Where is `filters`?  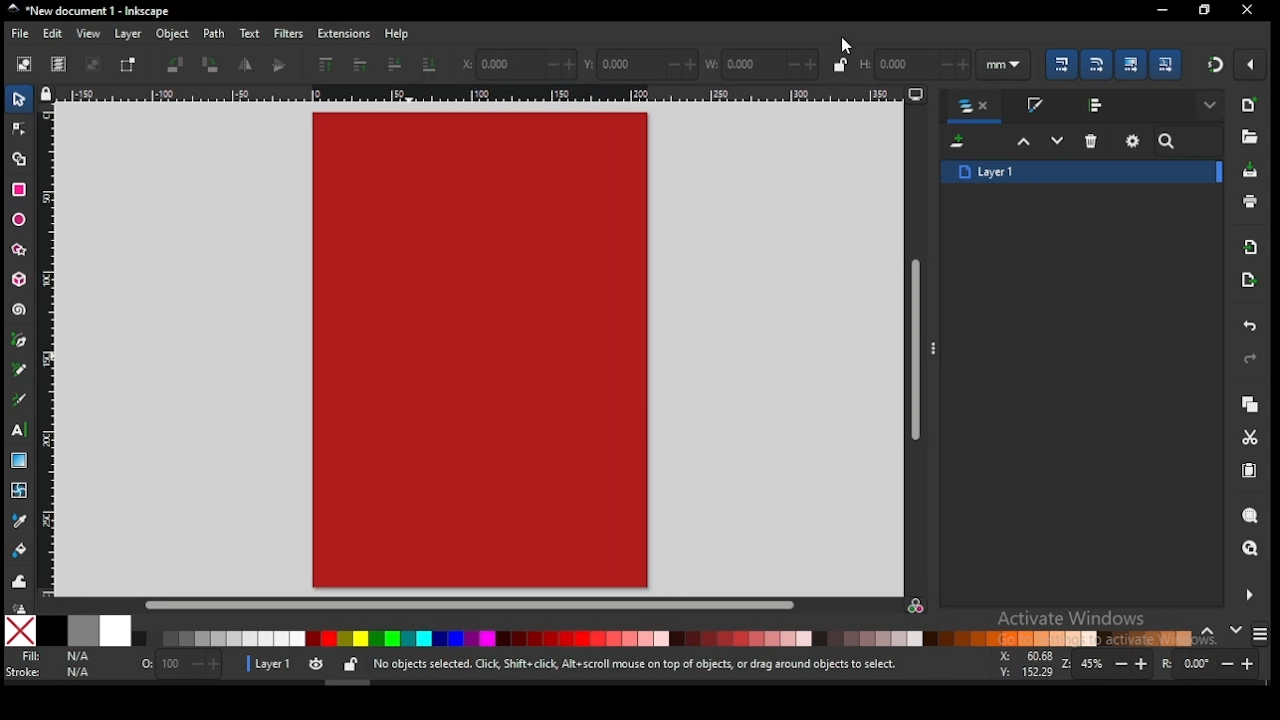
filters is located at coordinates (287, 32).